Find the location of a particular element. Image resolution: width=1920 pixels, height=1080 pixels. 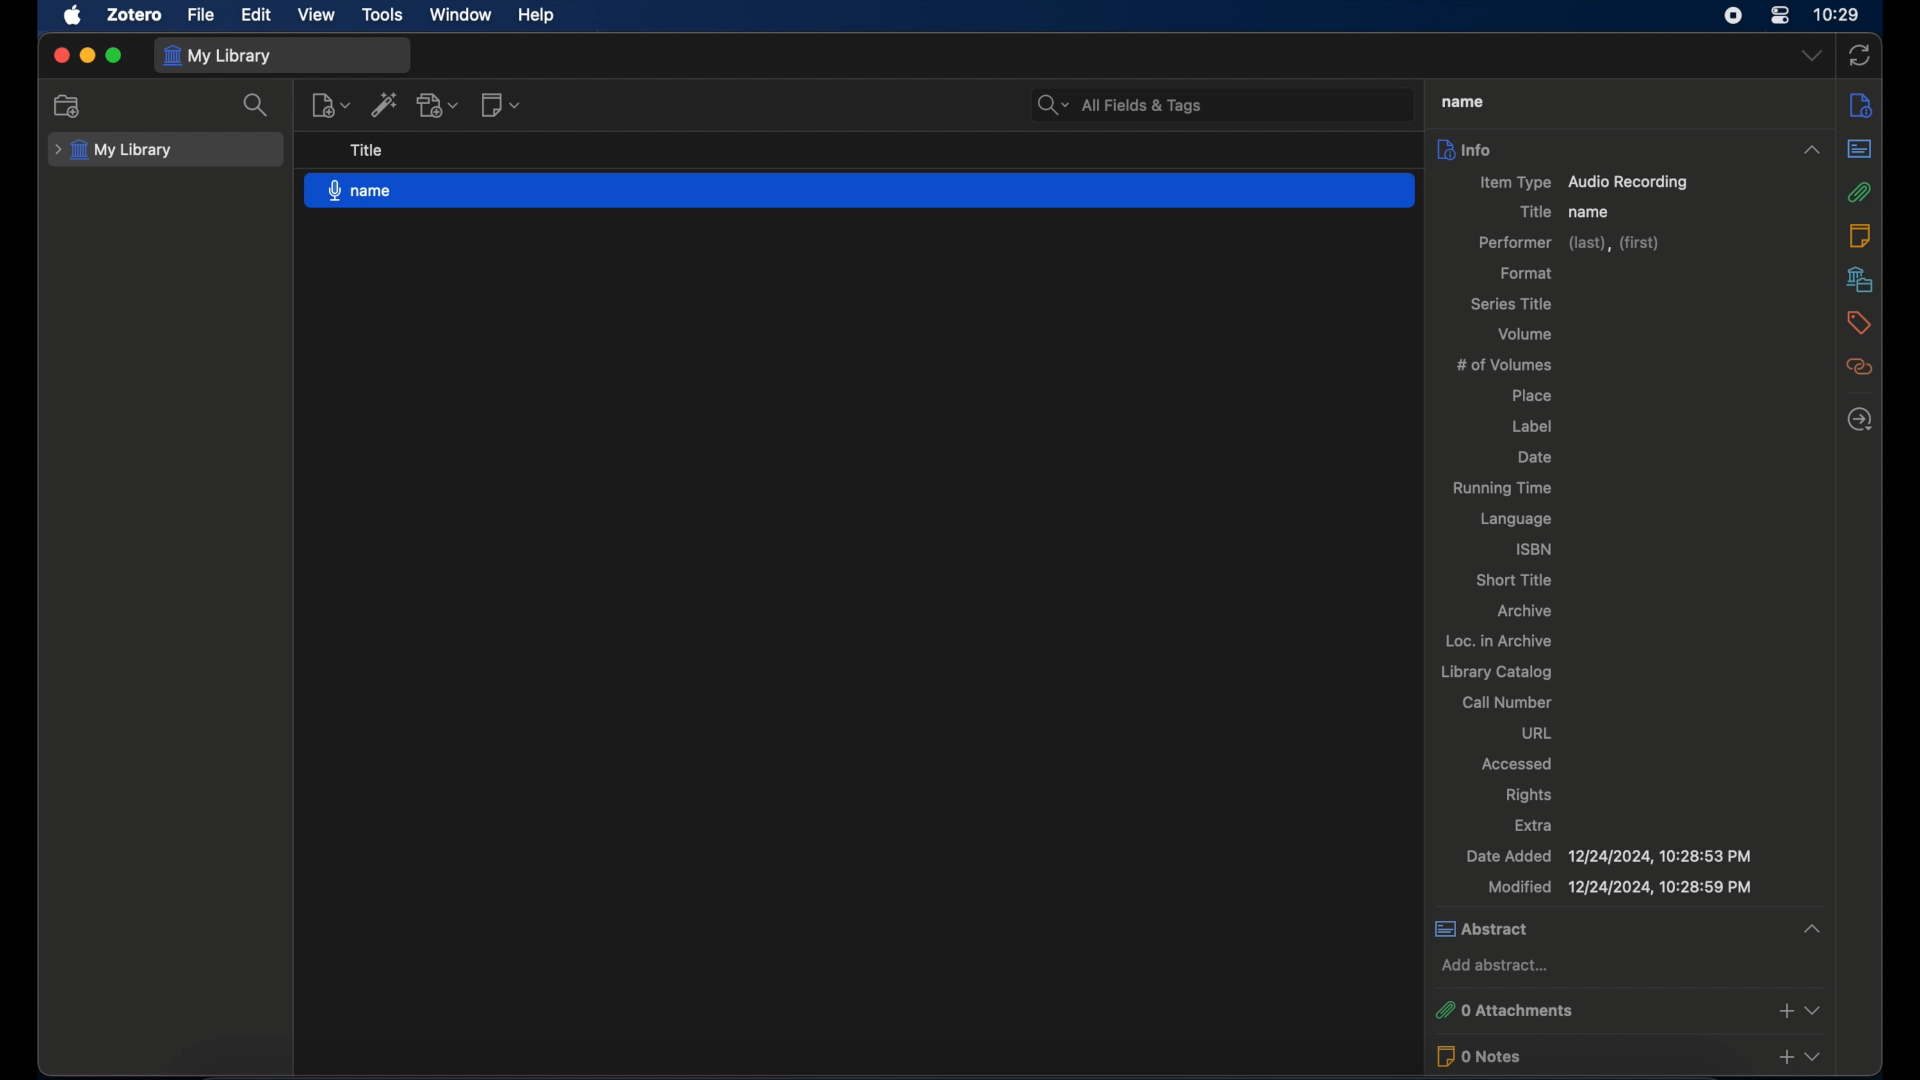

tools is located at coordinates (382, 15).